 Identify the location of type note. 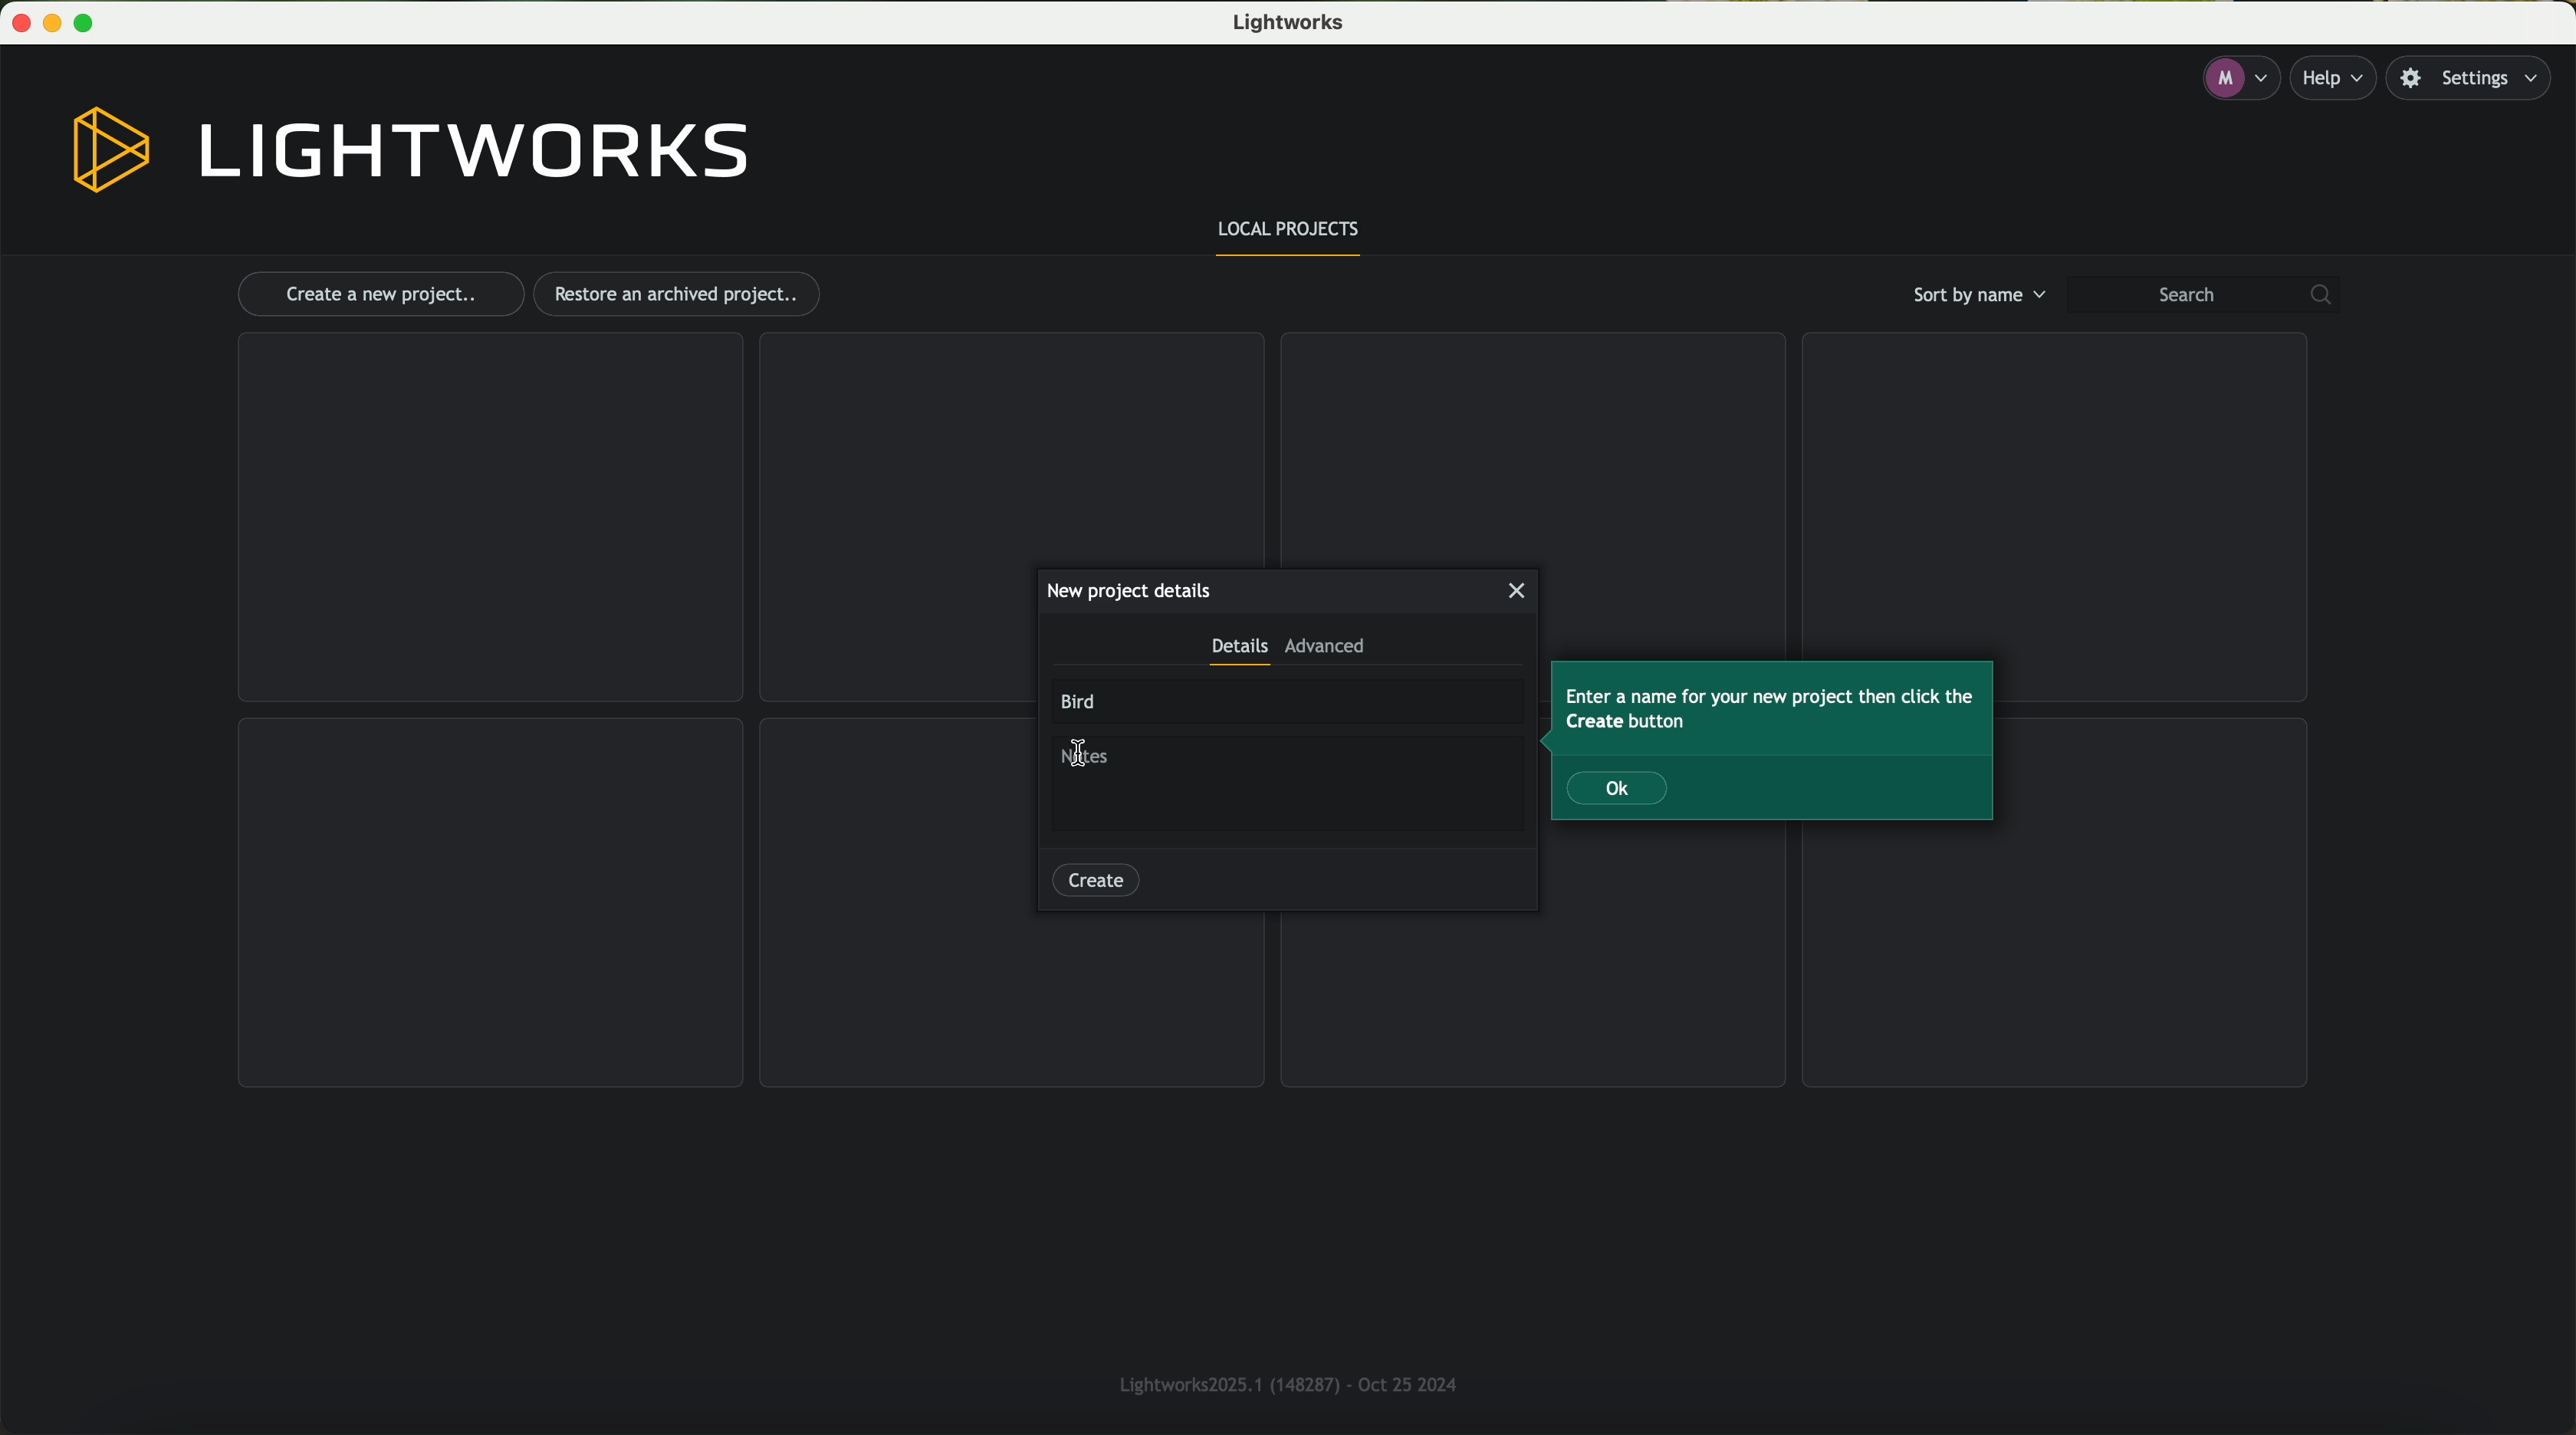
(1095, 761).